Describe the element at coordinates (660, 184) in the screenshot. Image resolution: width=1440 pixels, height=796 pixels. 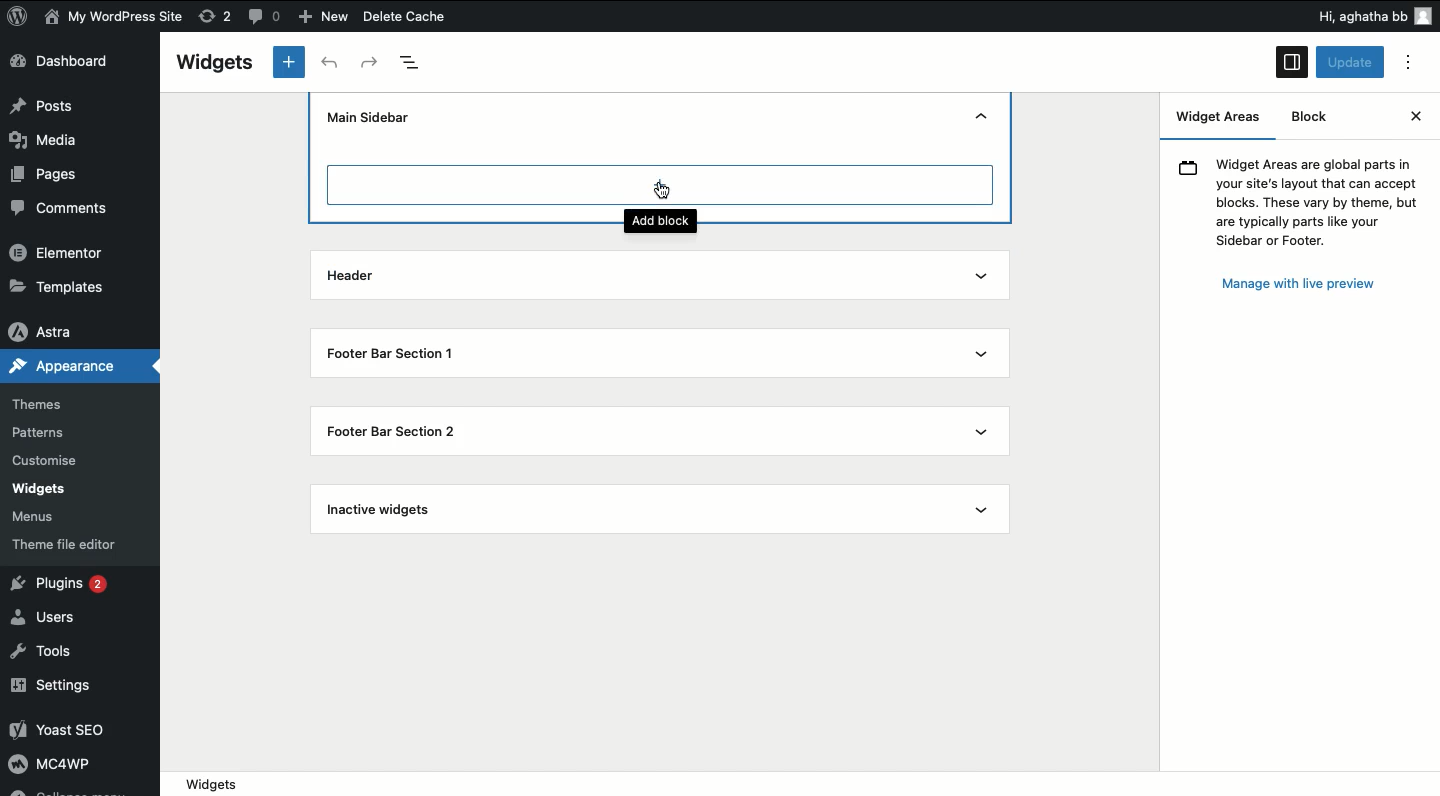
I see `Add block` at that location.